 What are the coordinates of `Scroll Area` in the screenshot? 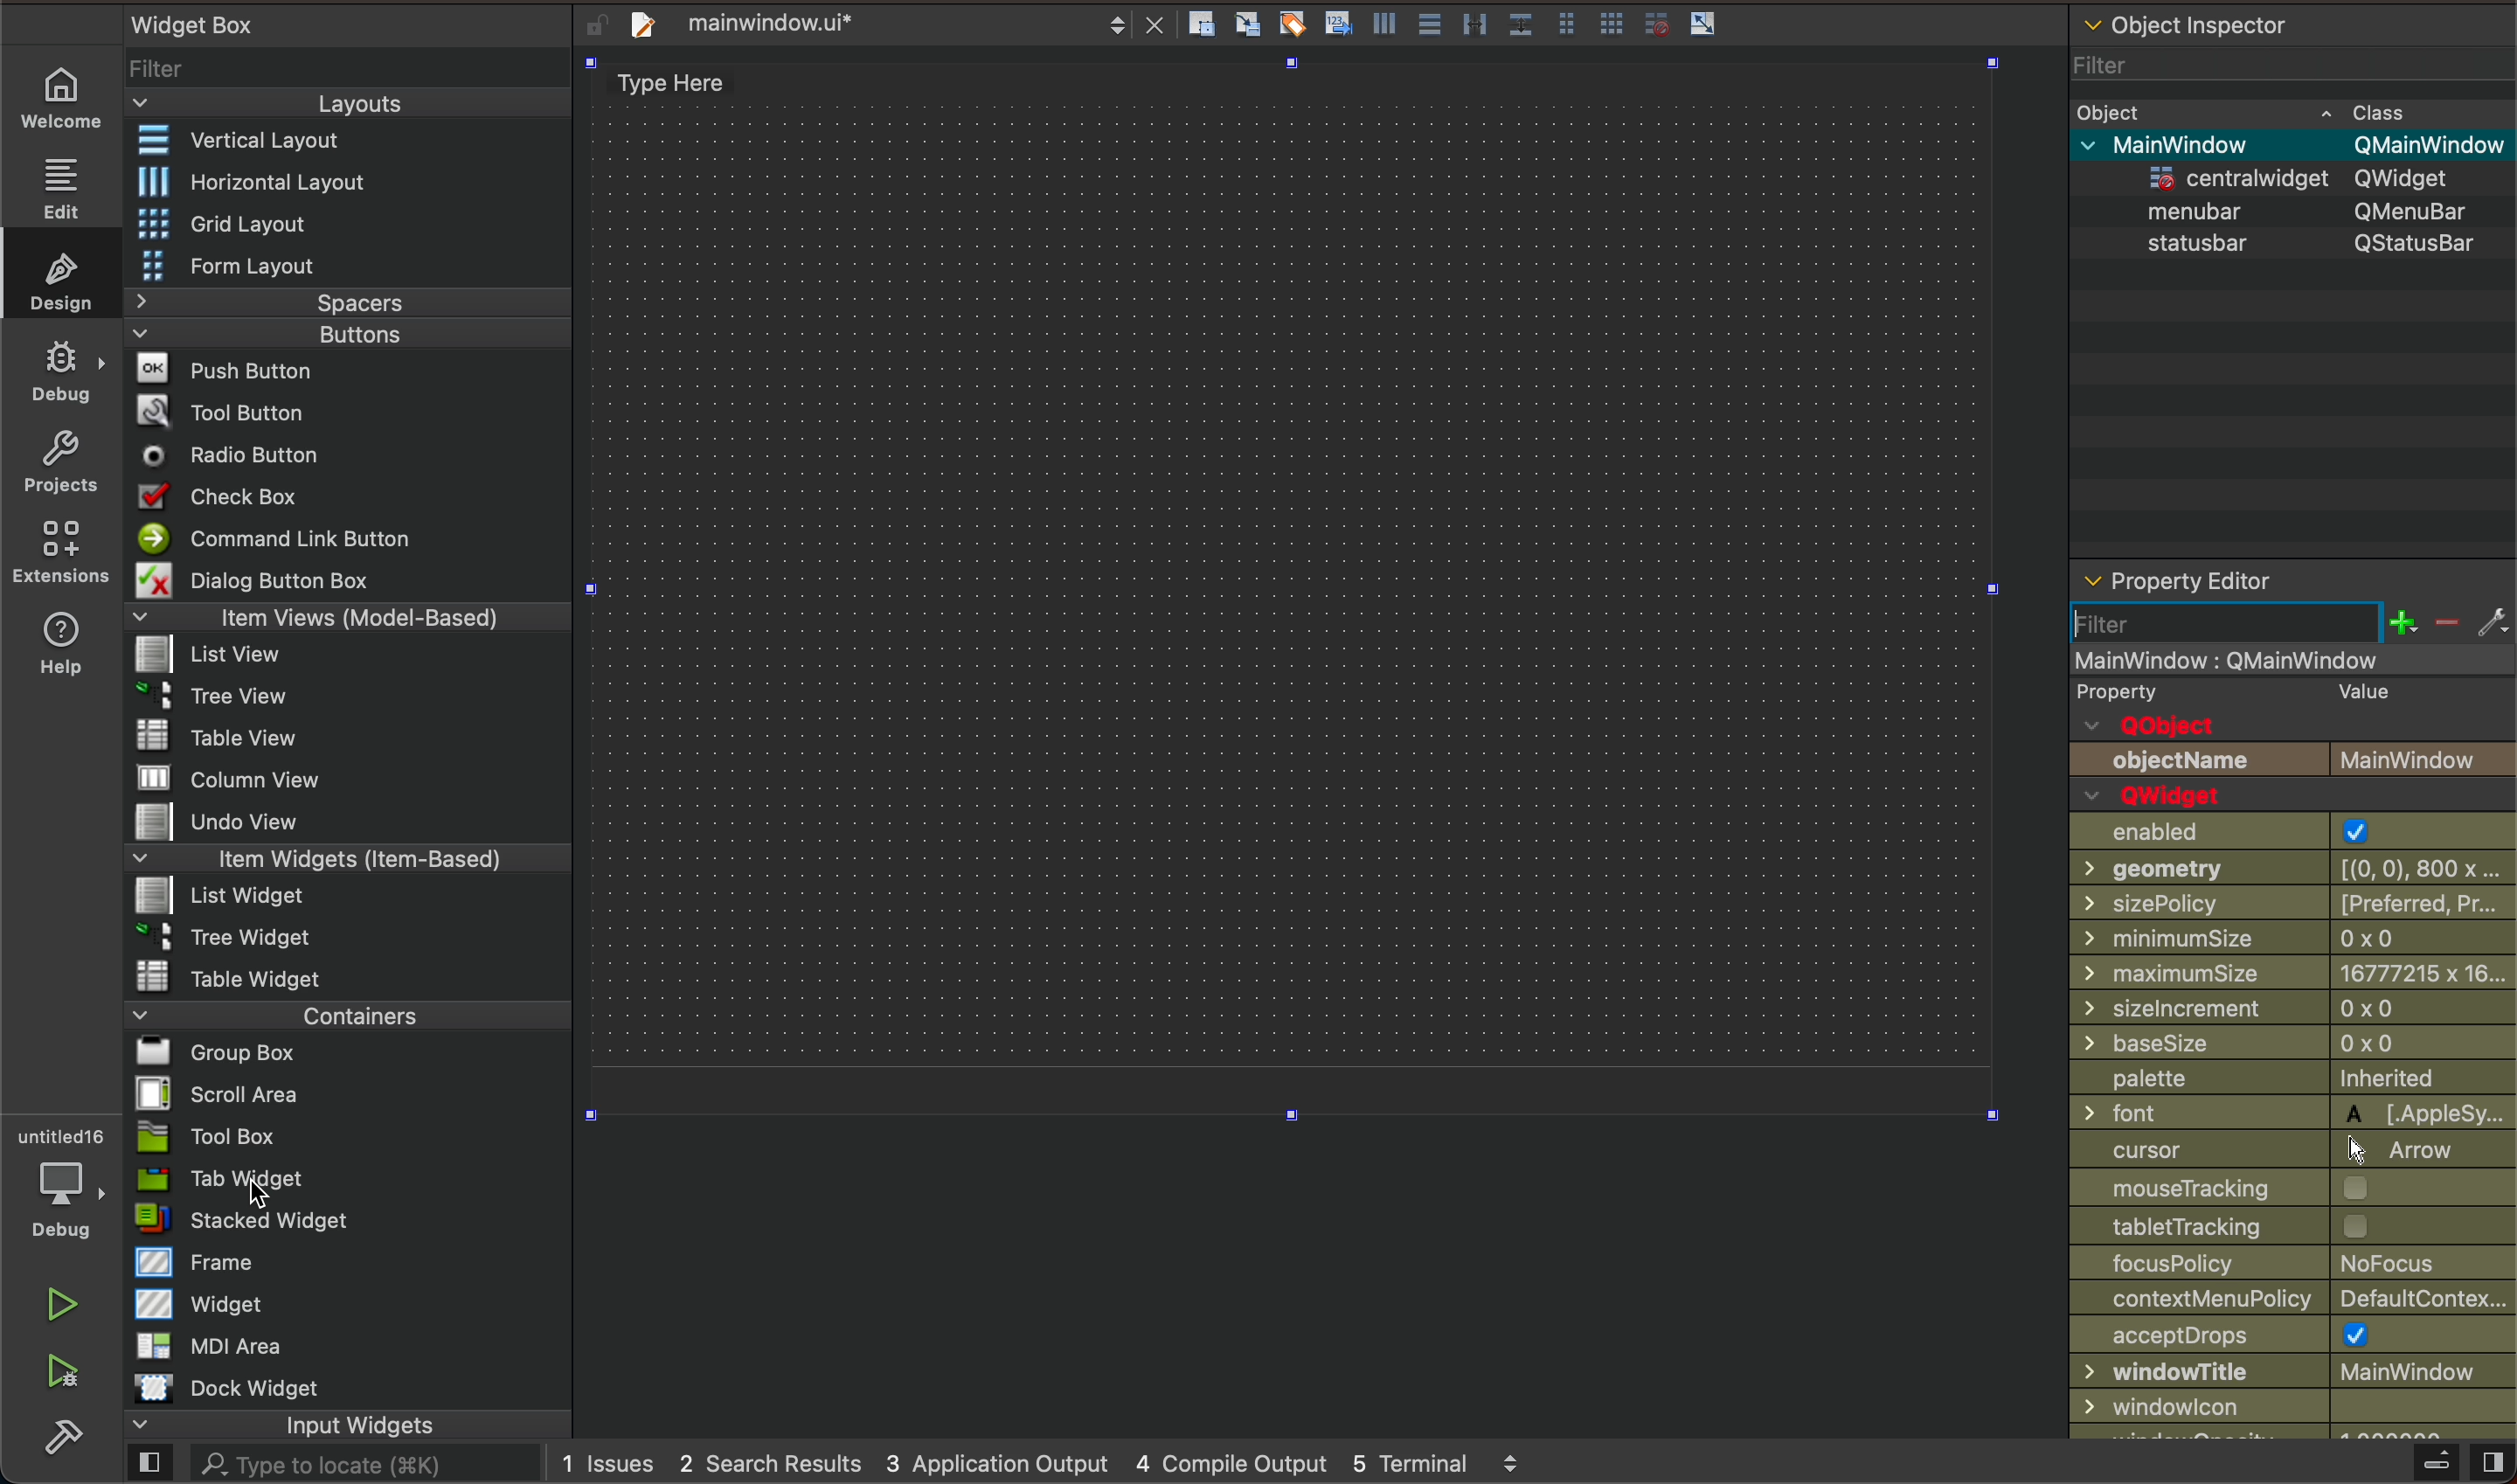 It's located at (224, 1092).